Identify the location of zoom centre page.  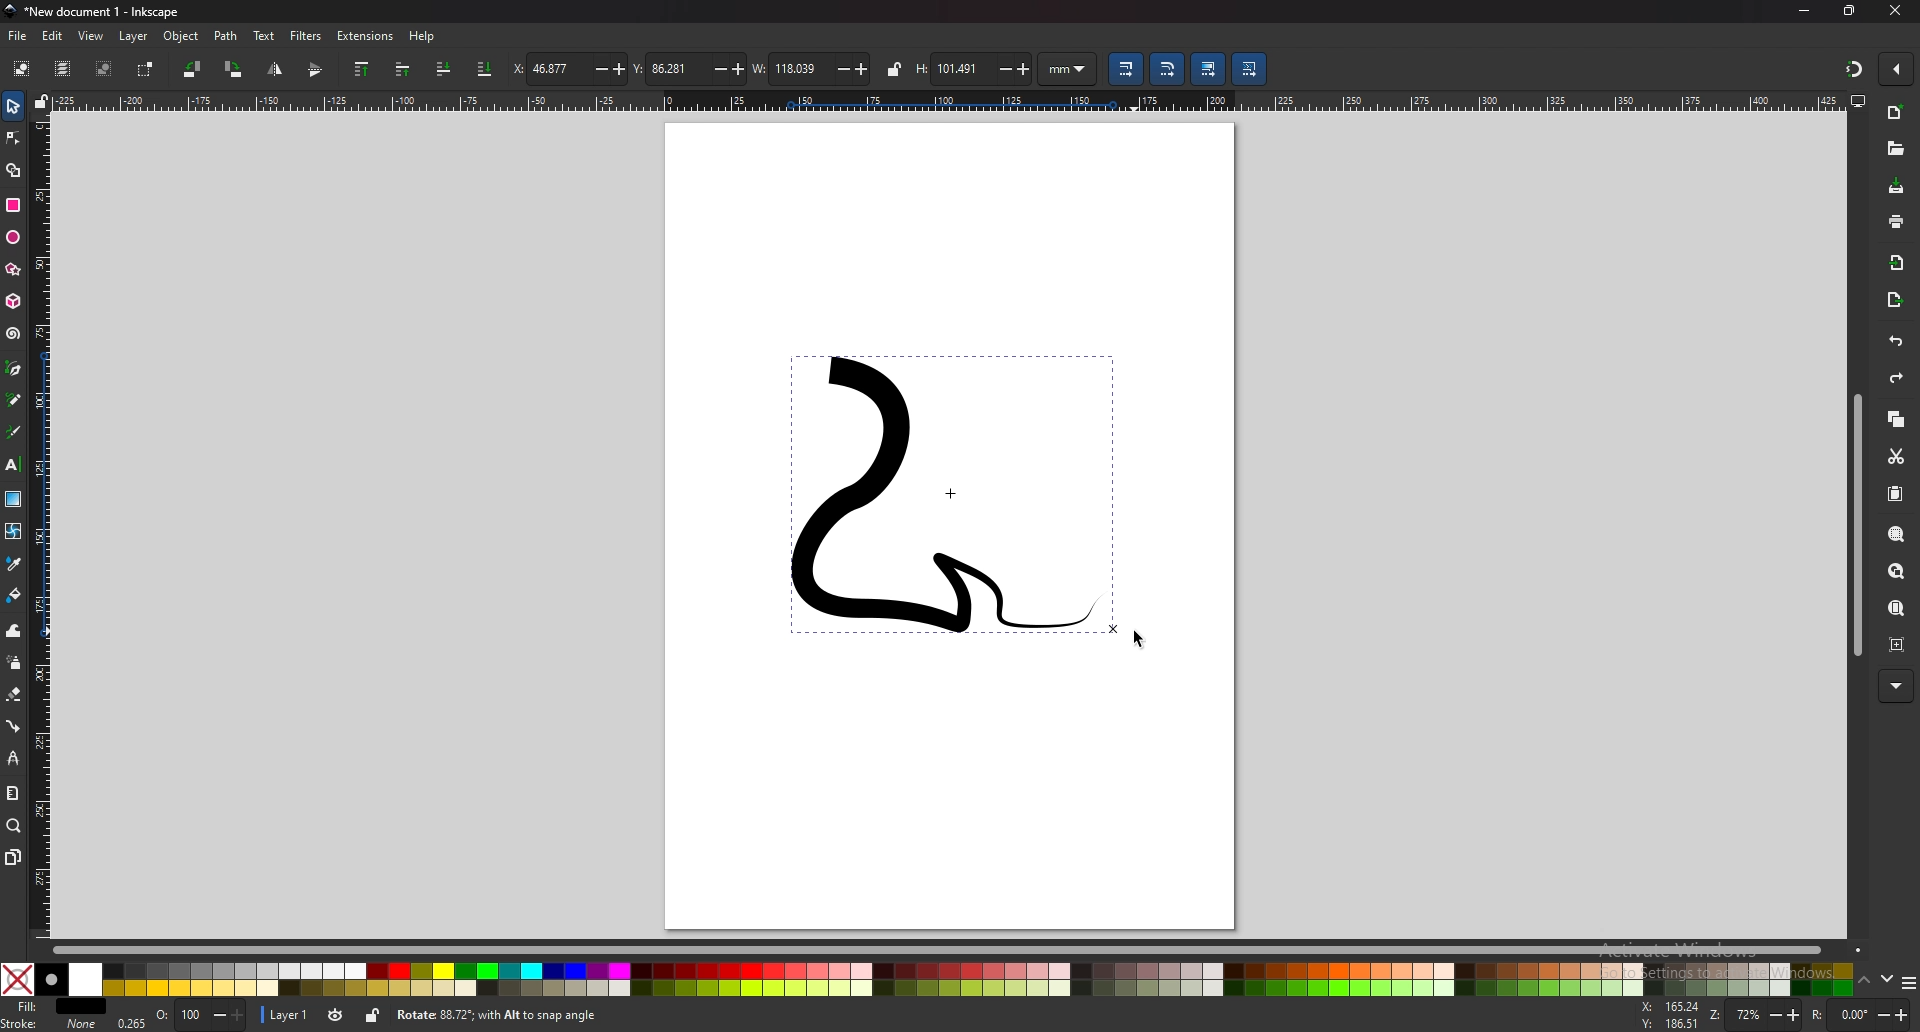
(1897, 645).